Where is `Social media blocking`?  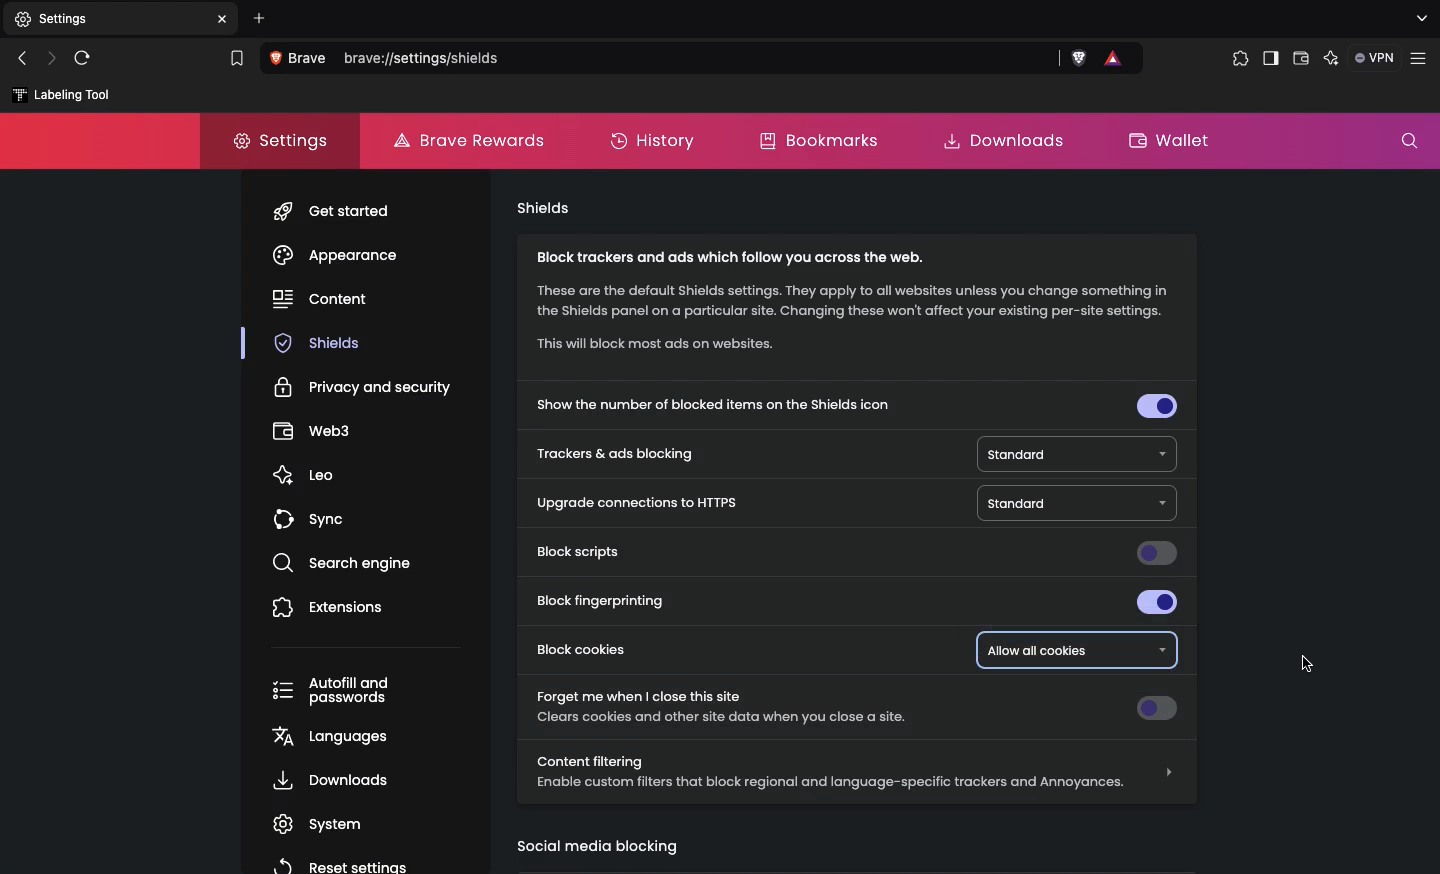 Social media blocking is located at coordinates (600, 848).